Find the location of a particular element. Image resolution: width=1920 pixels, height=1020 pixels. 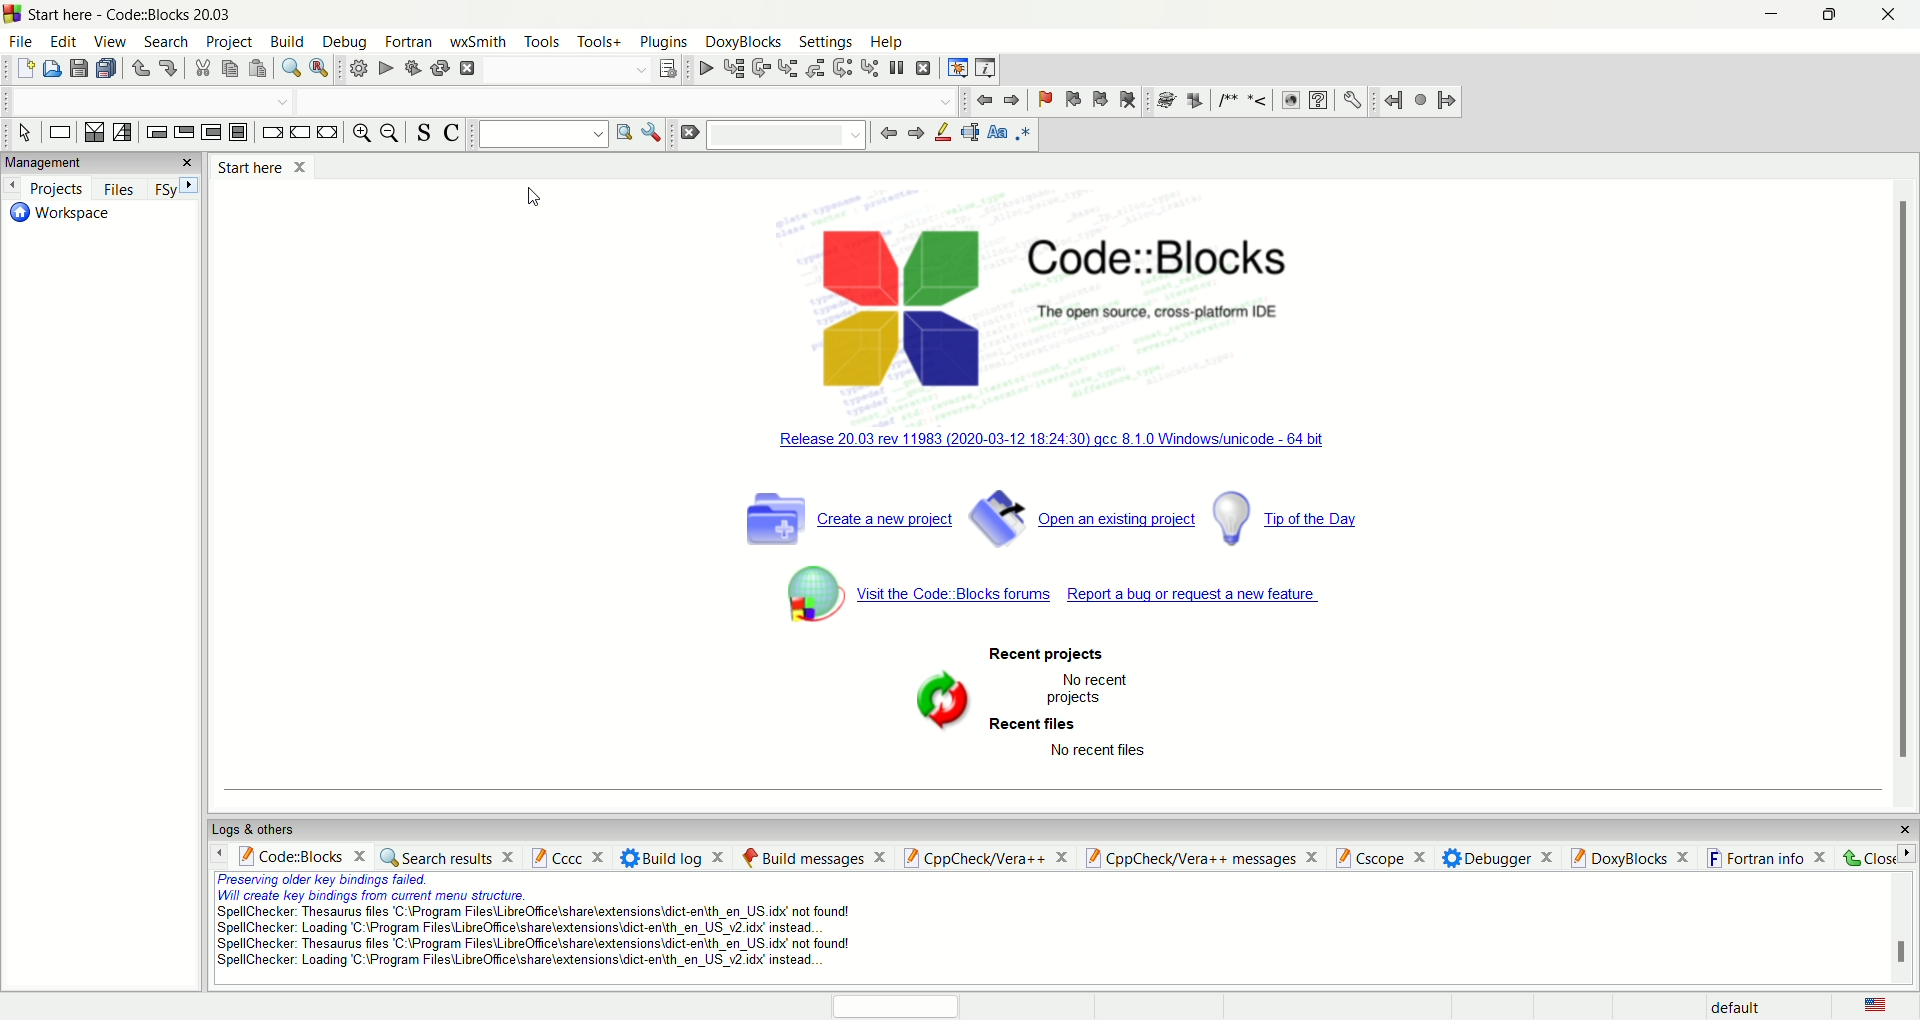

doxyblocks is located at coordinates (744, 42).